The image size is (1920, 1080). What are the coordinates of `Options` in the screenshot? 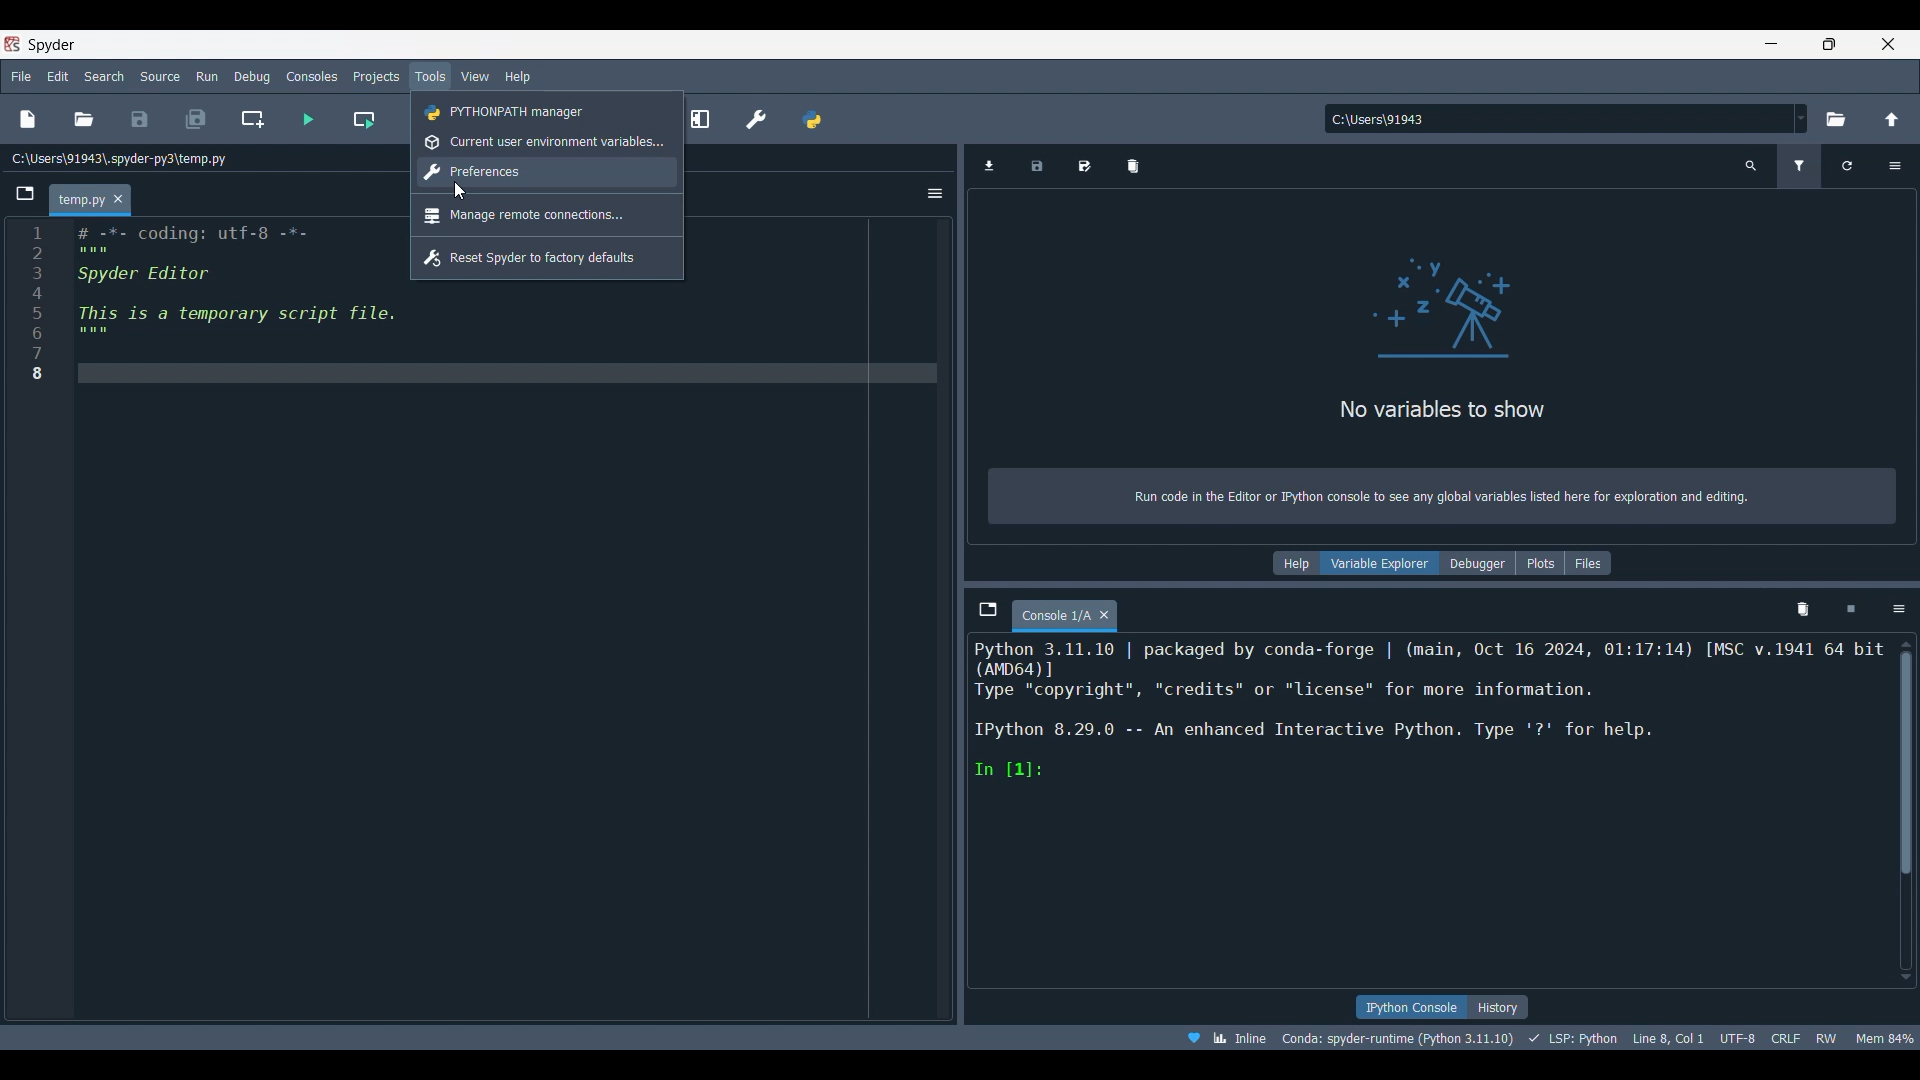 It's located at (935, 194).